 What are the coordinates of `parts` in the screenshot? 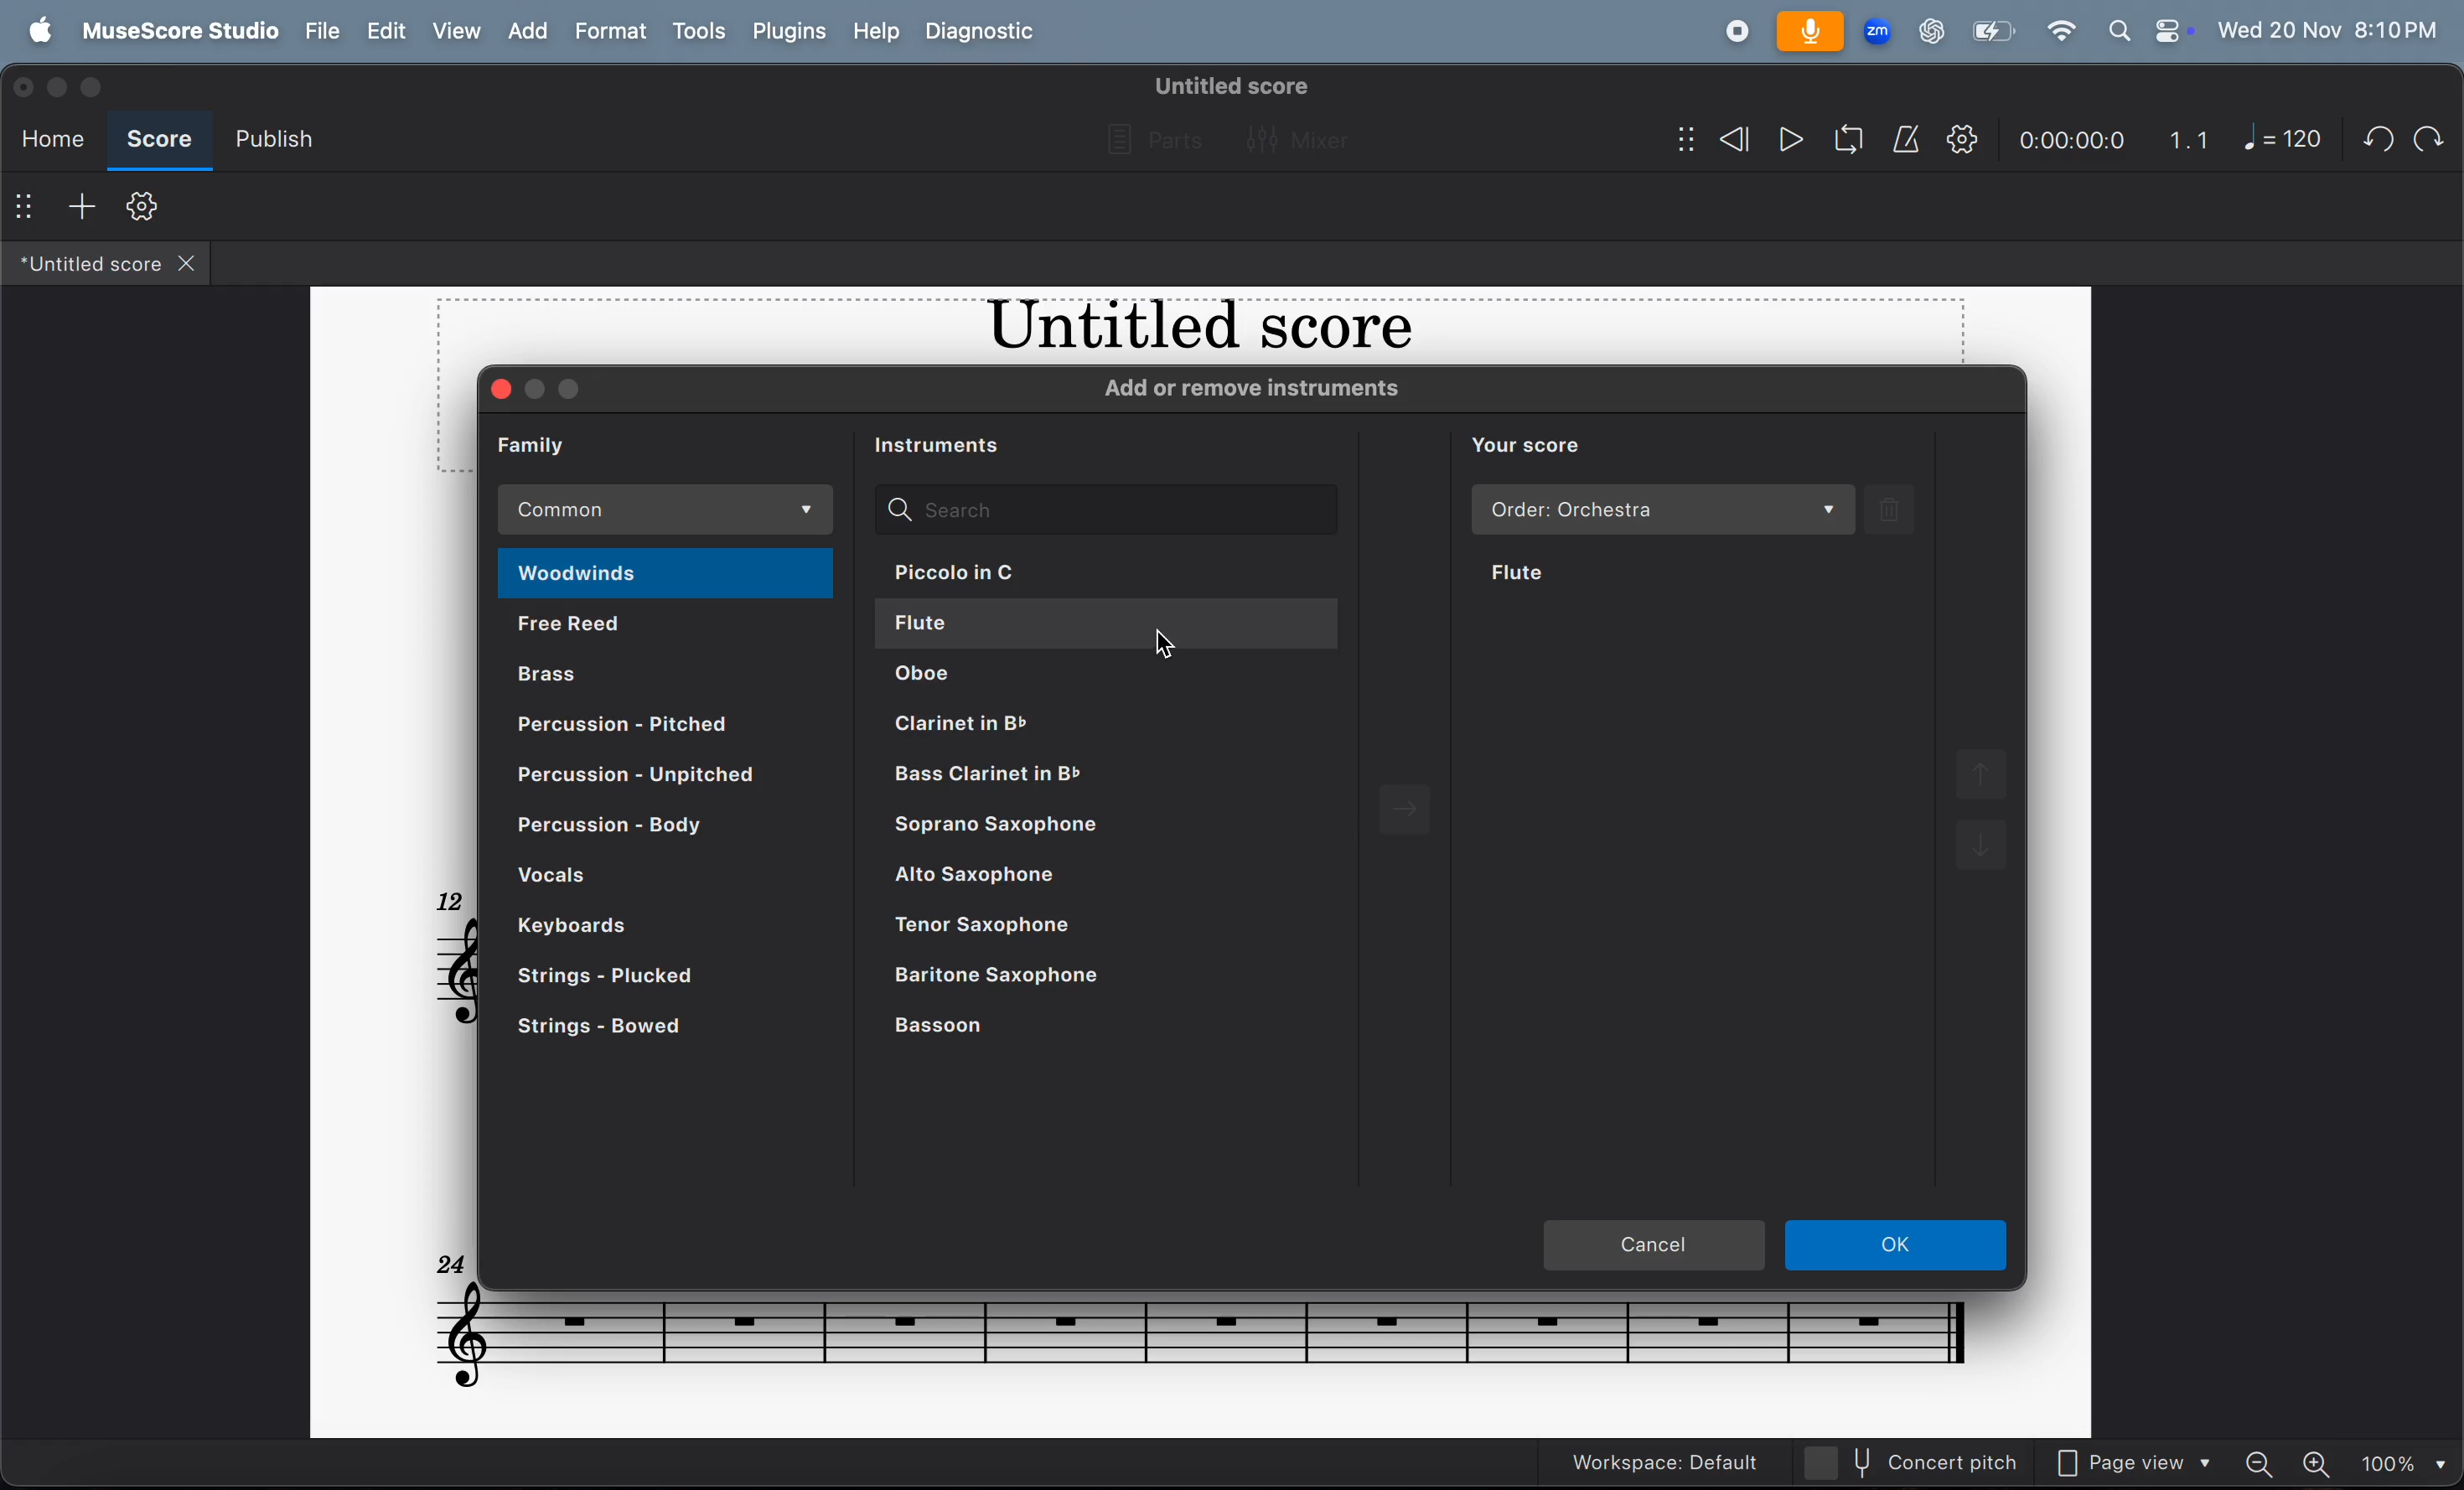 It's located at (1148, 136).